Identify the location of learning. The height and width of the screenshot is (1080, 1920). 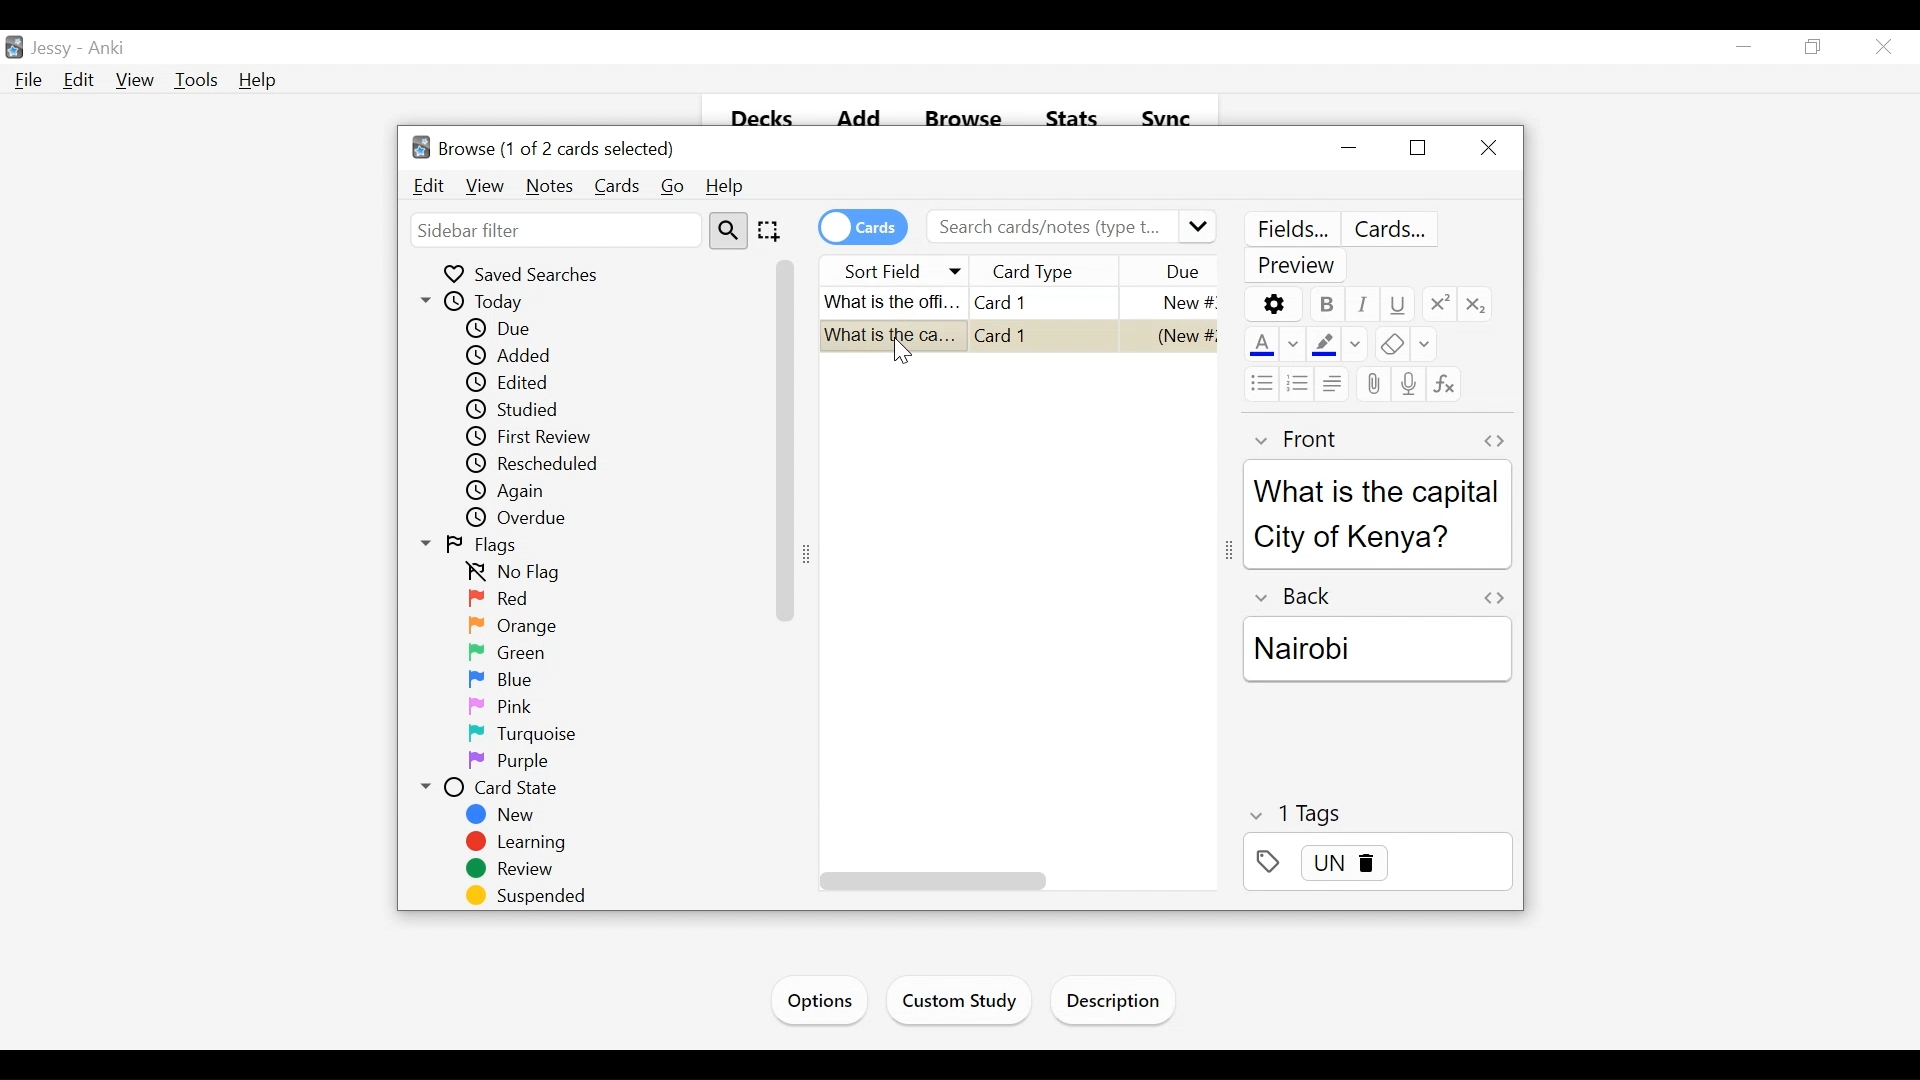
(518, 843).